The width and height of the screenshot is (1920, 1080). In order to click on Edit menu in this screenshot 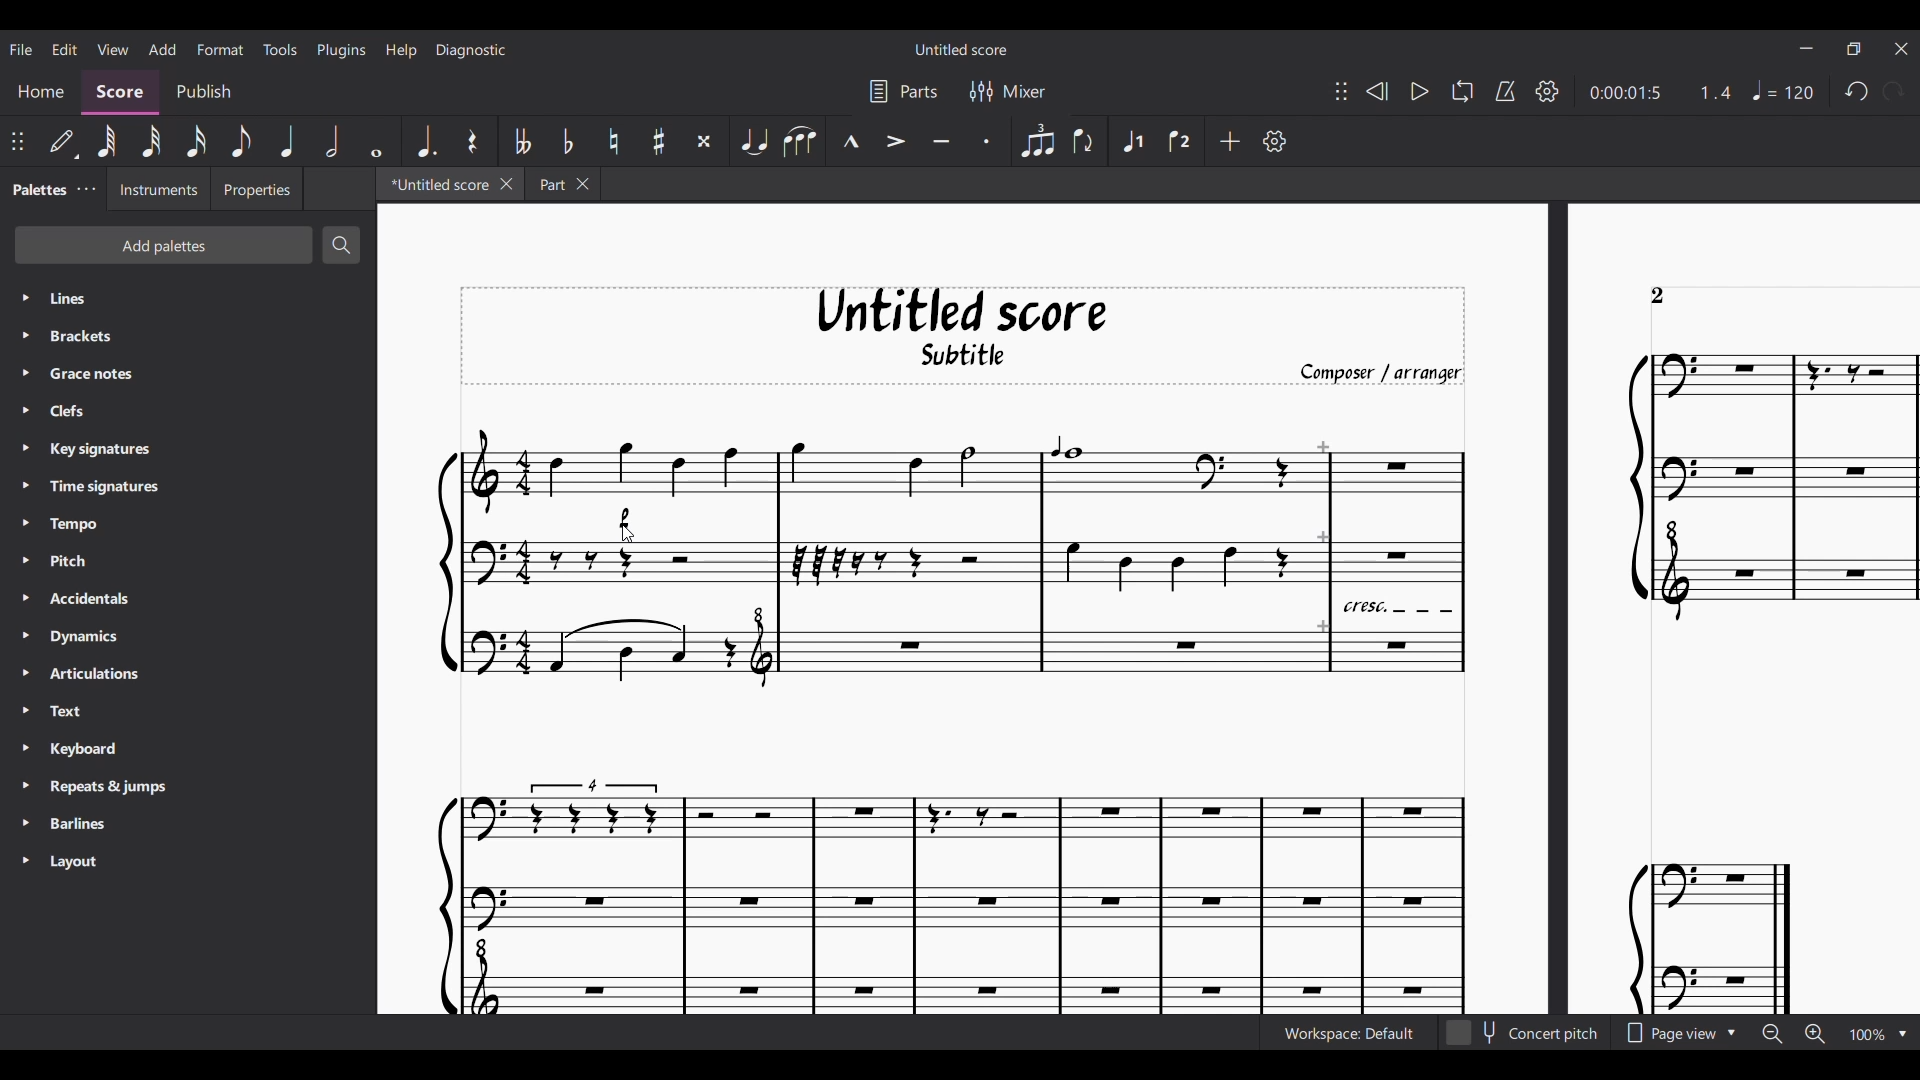, I will do `click(65, 48)`.